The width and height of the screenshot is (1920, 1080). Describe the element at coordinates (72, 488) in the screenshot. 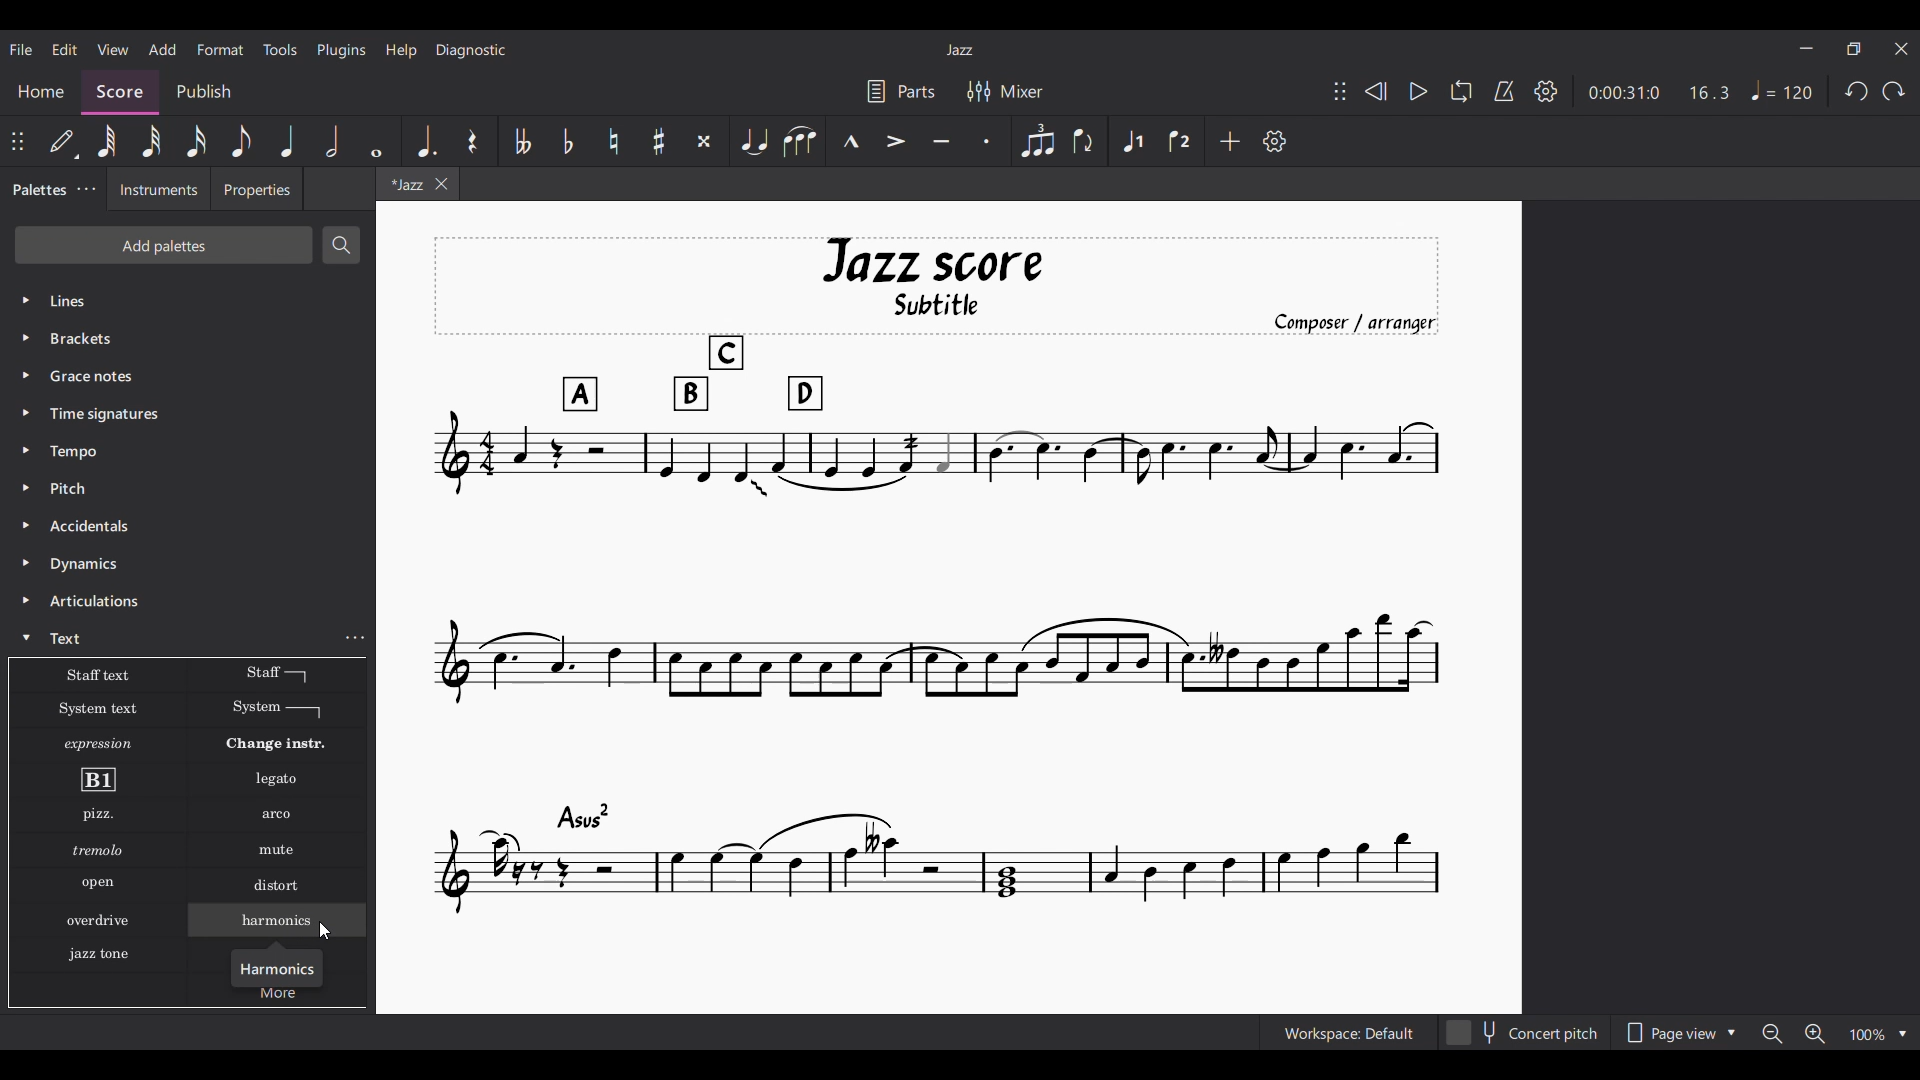

I see `Pitch` at that location.